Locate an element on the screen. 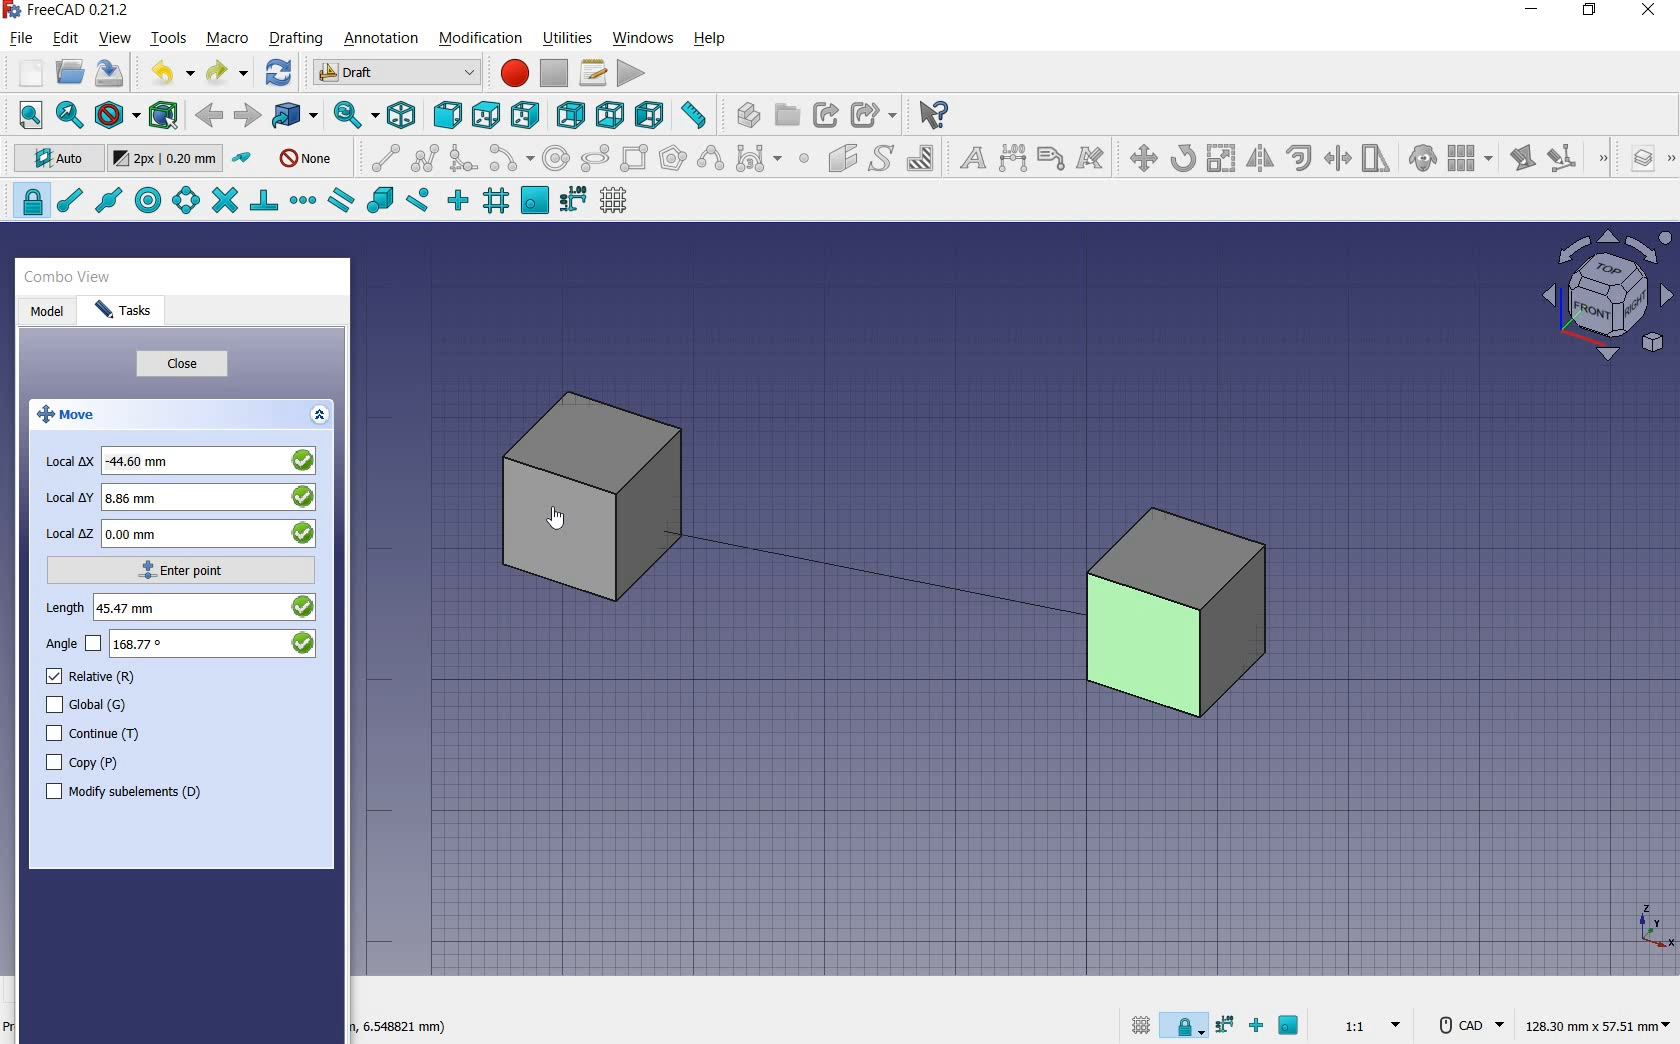  bottom is located at coordinates (610, 113).